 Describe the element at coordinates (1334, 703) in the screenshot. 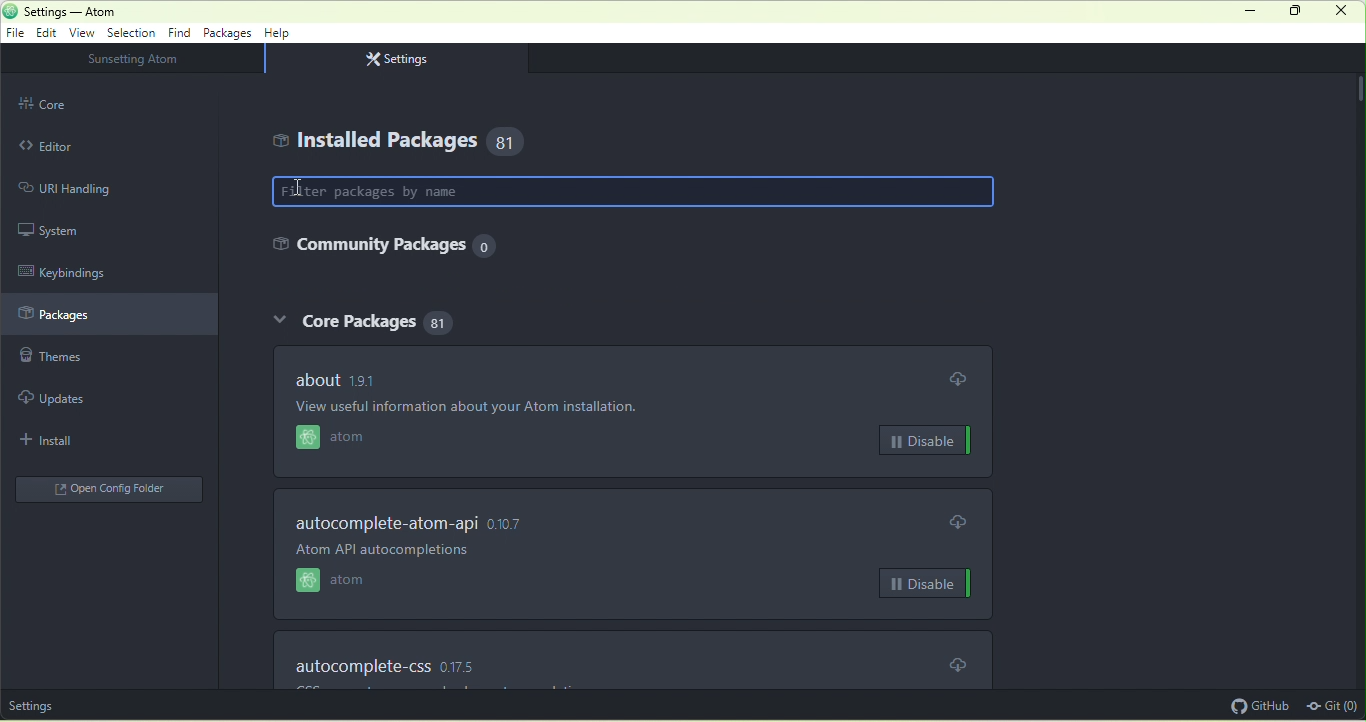

I see `git(0)` at that location.